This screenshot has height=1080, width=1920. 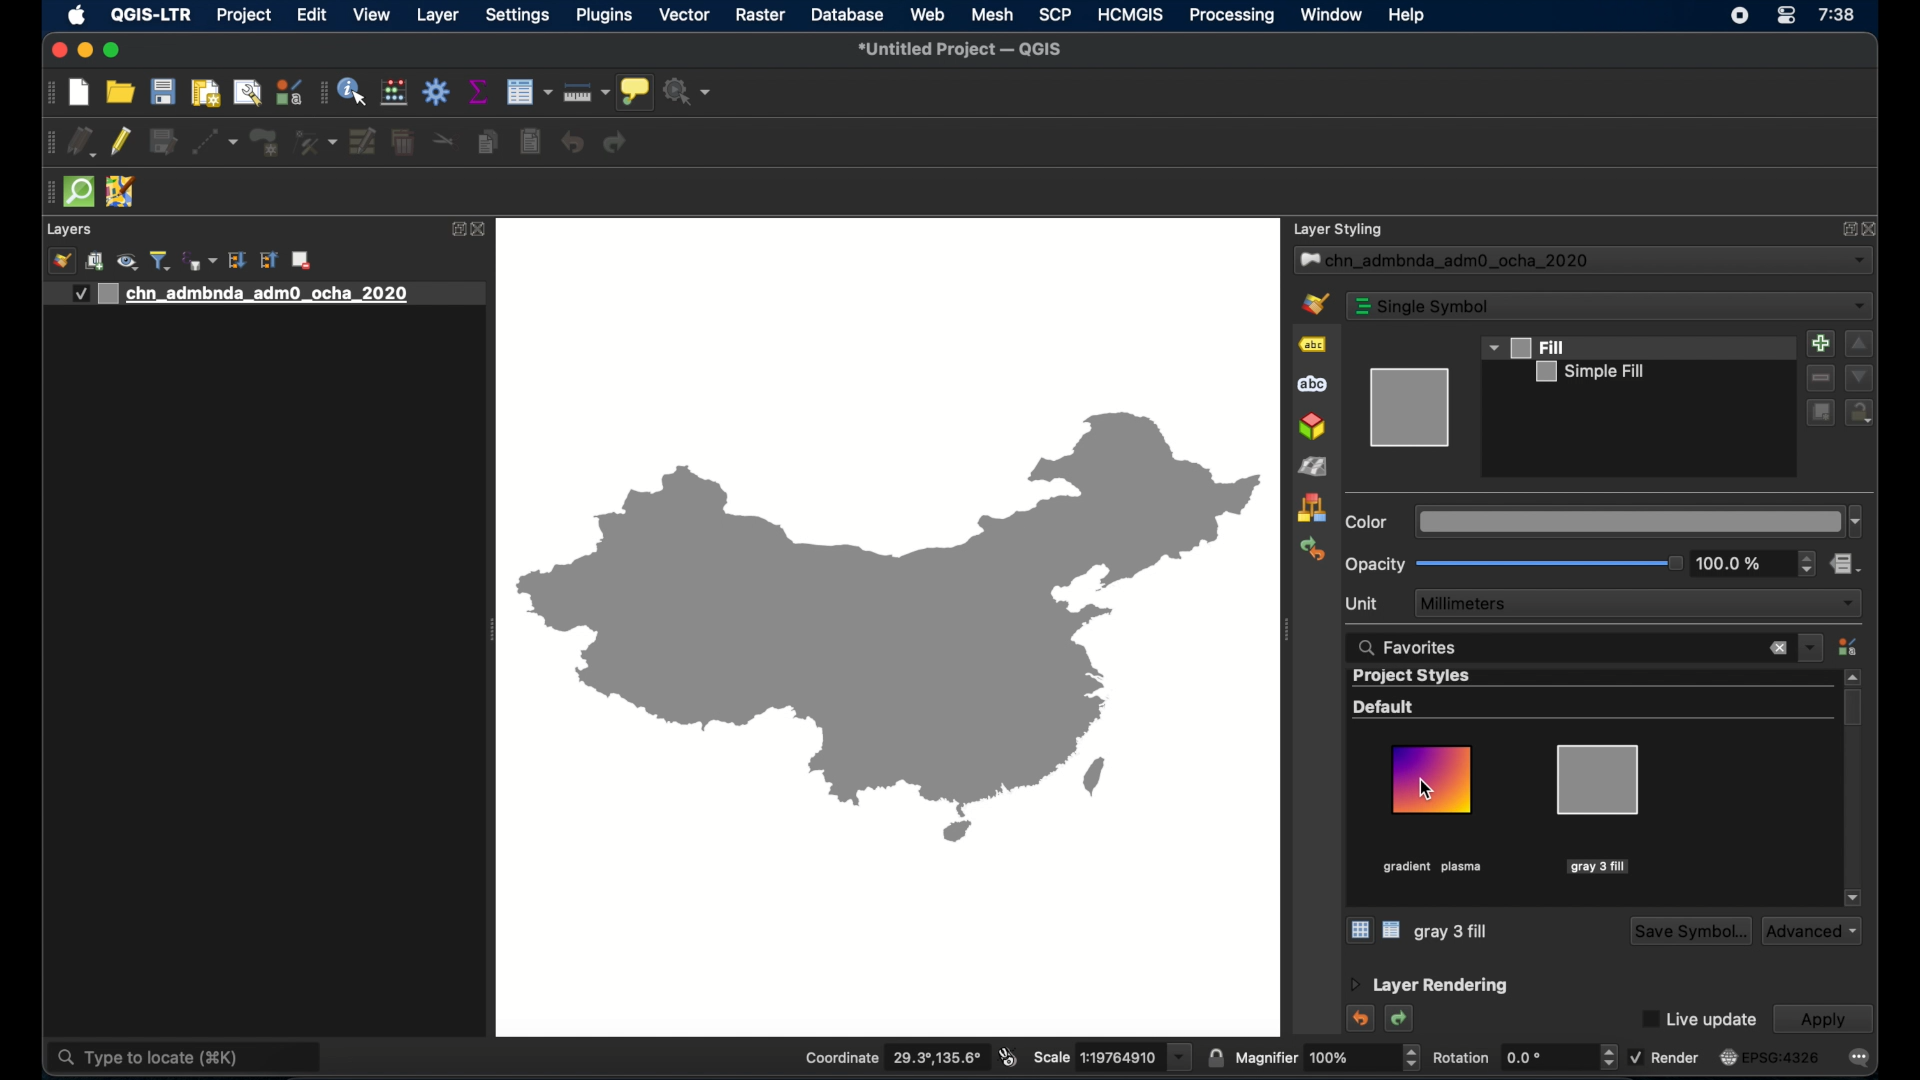 I want to click on messages, so click(x=1859, y=1058).